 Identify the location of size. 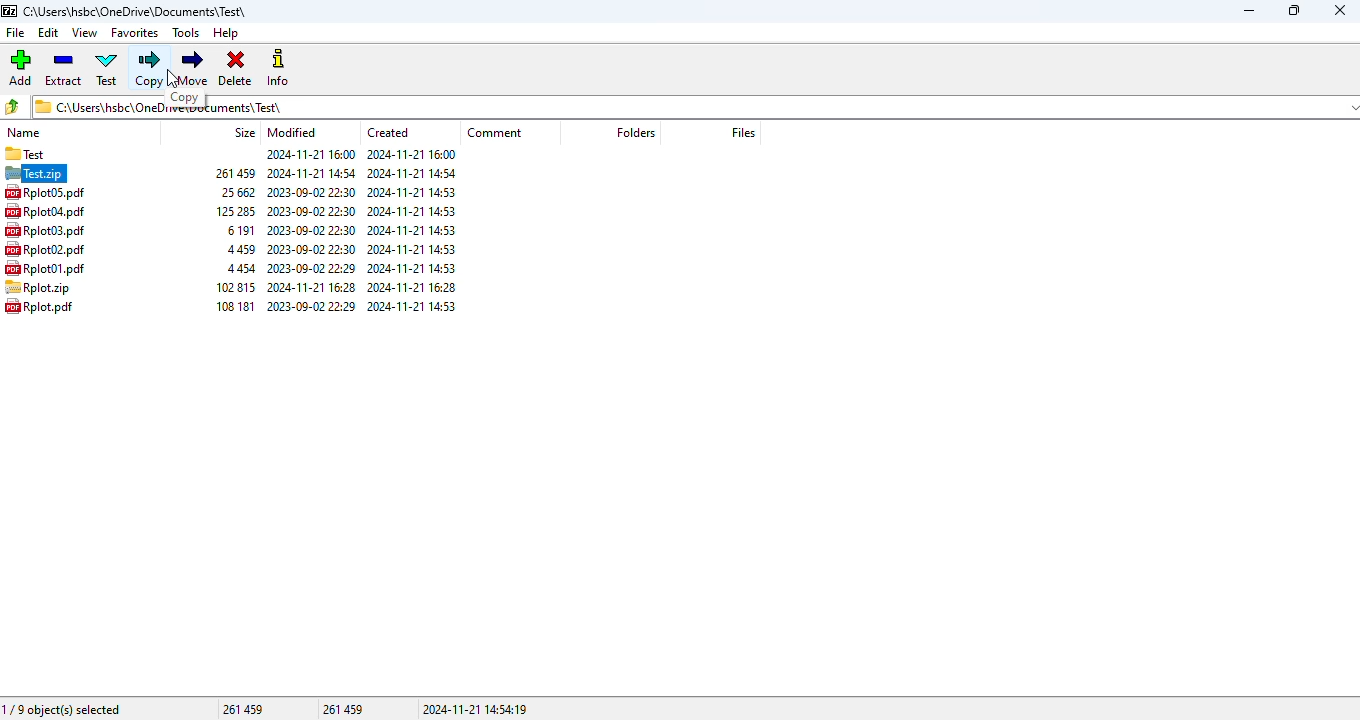
(246, 132).